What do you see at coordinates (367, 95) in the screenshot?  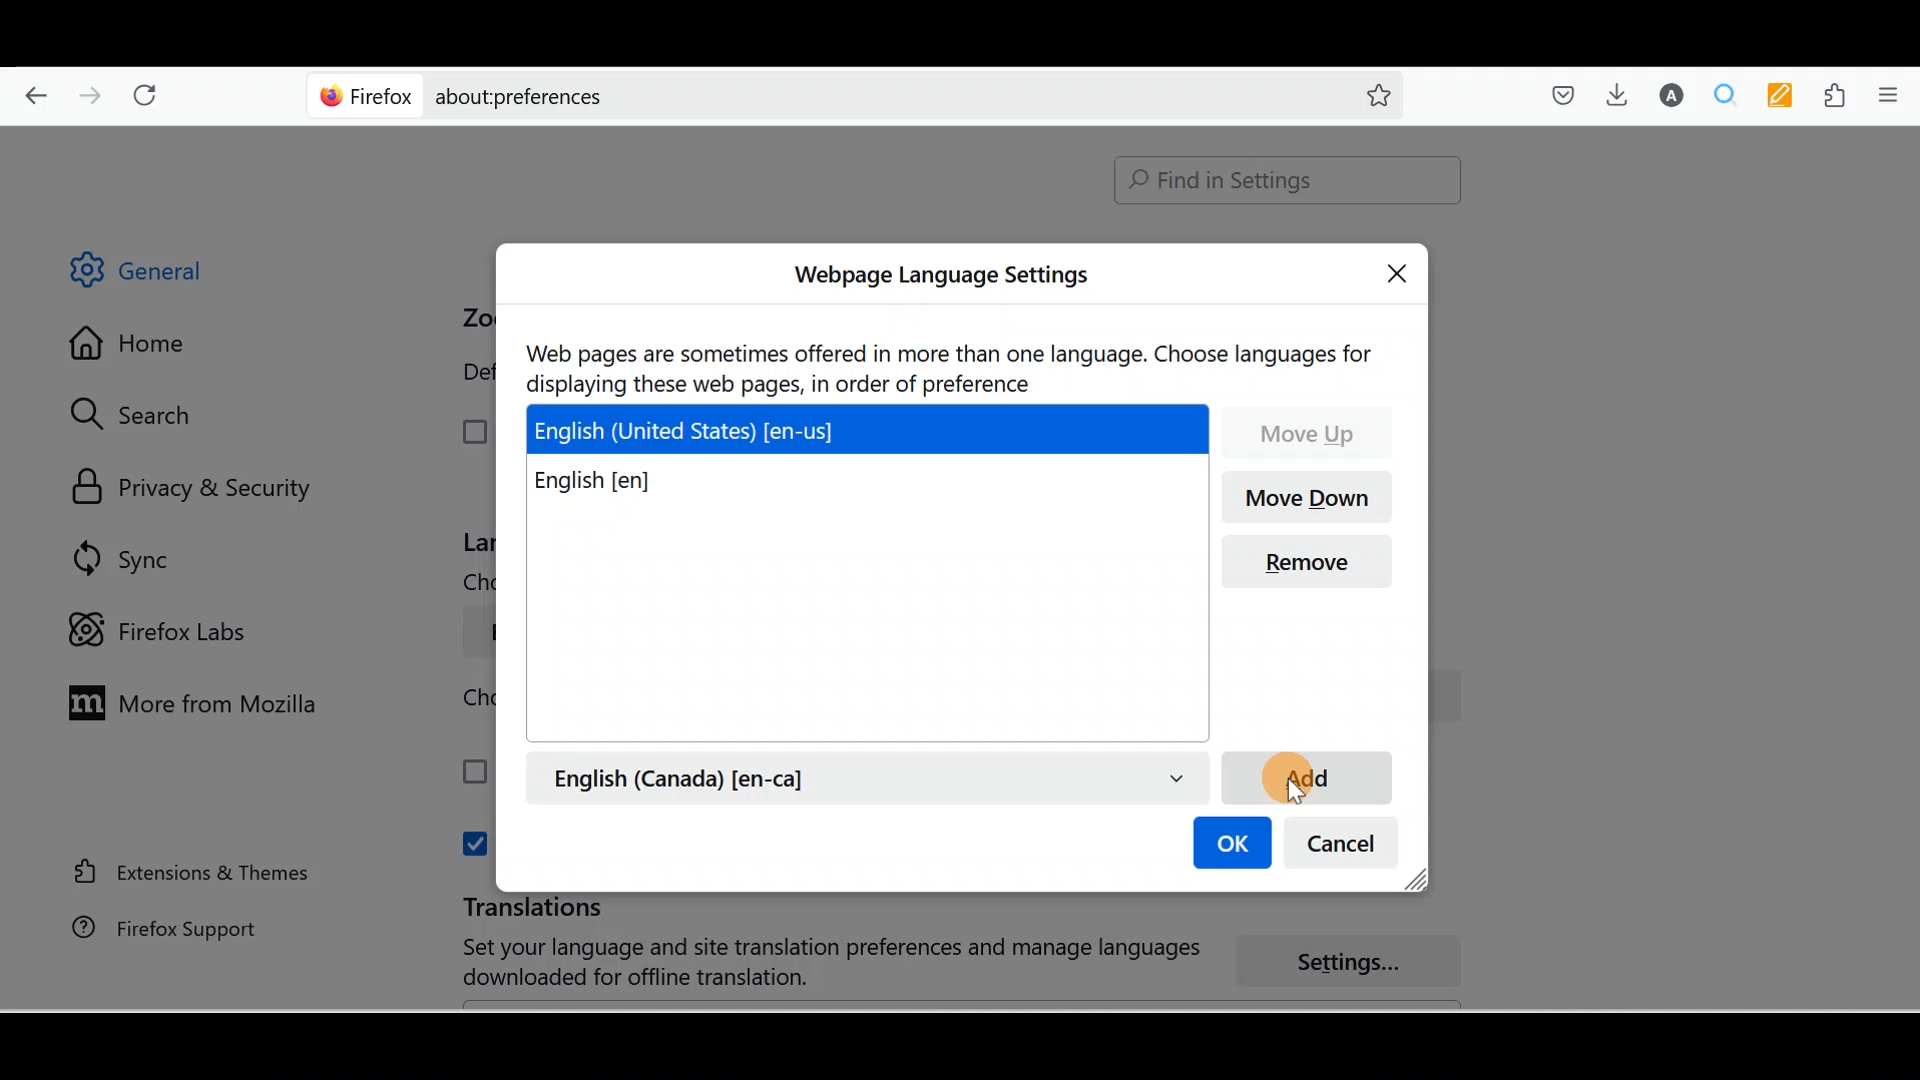 I see `Firefox` at bounding box center [367, 95].